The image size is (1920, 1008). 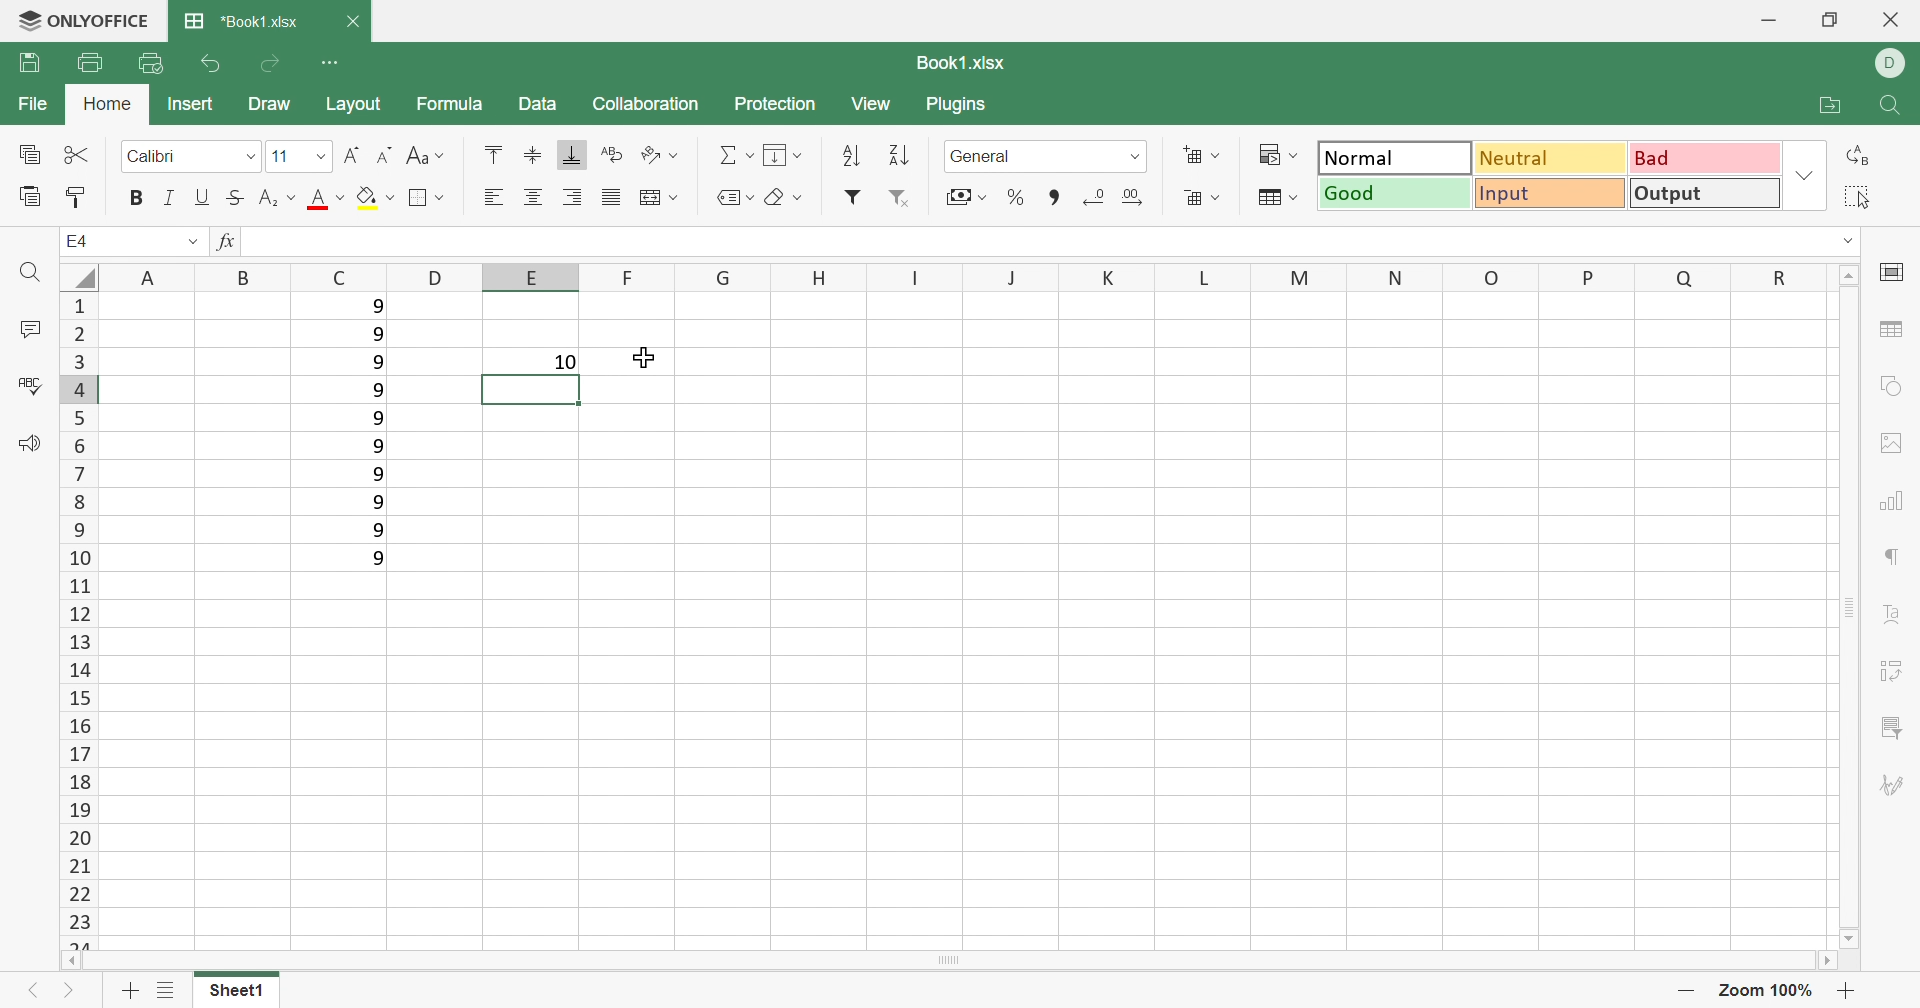 I want to click on Scroll Bar, so click(x=1853, y=608).